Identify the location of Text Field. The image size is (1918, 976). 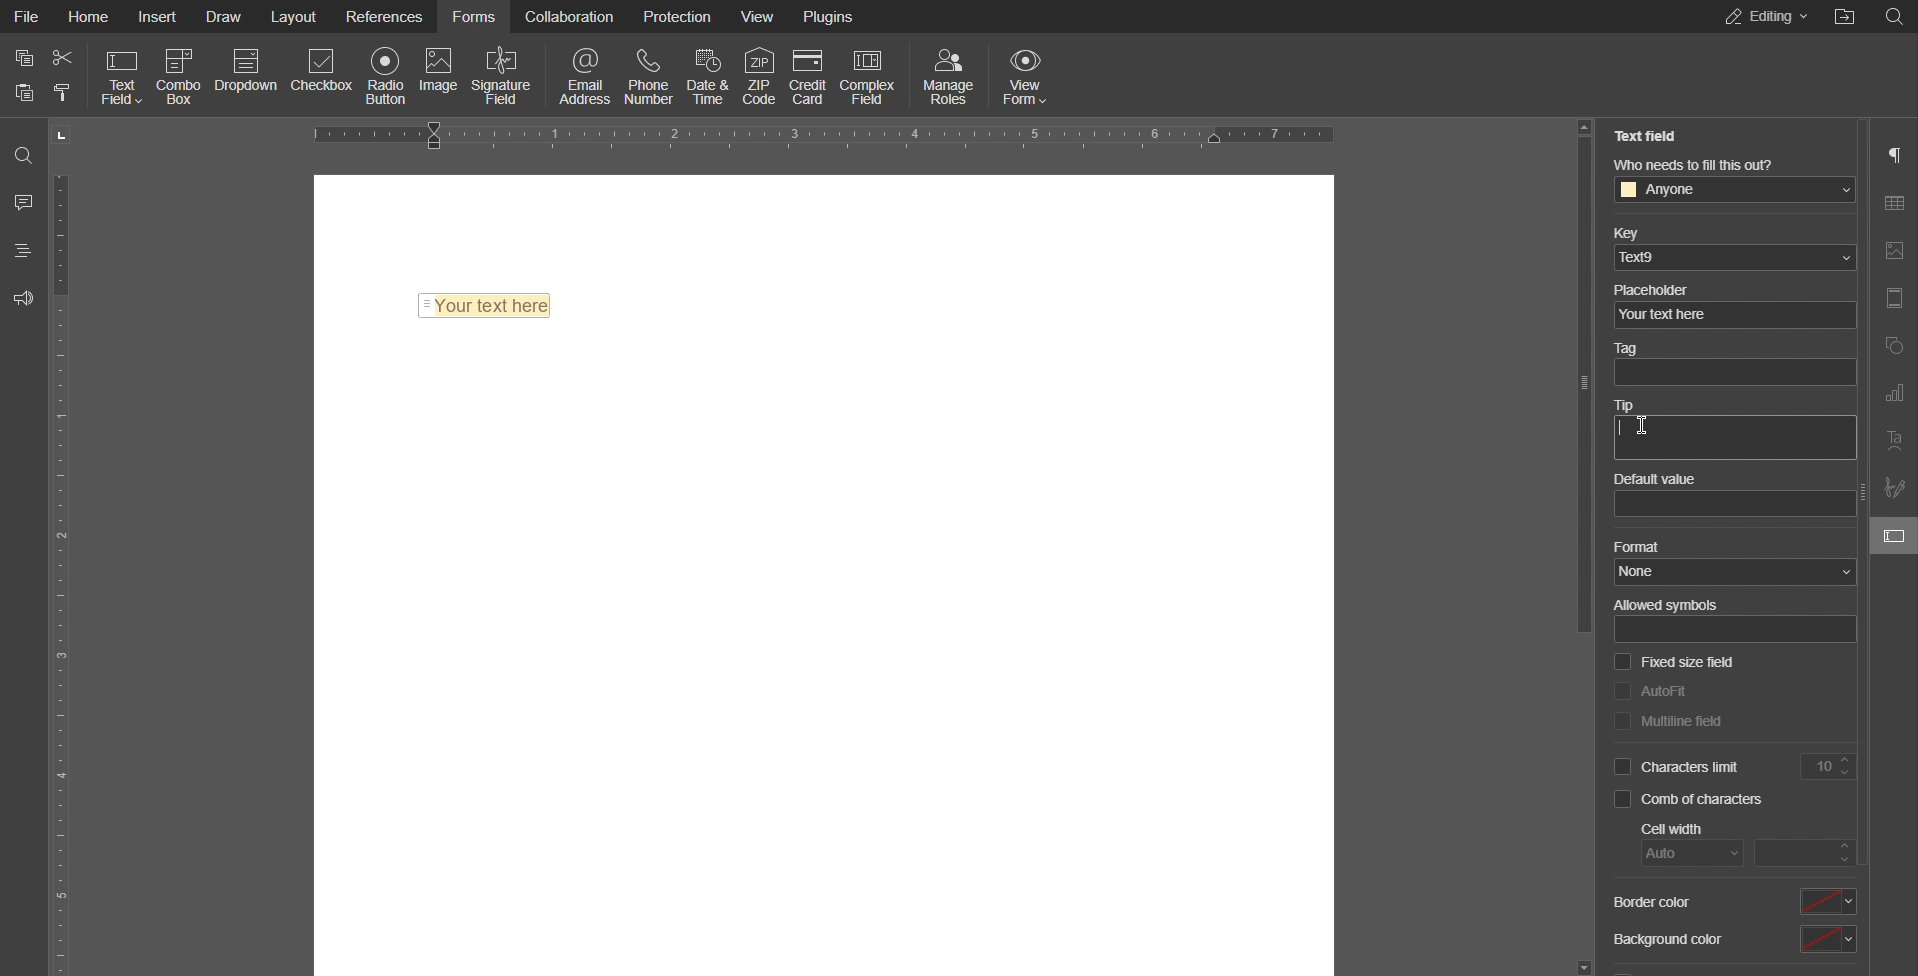
(122, 76).